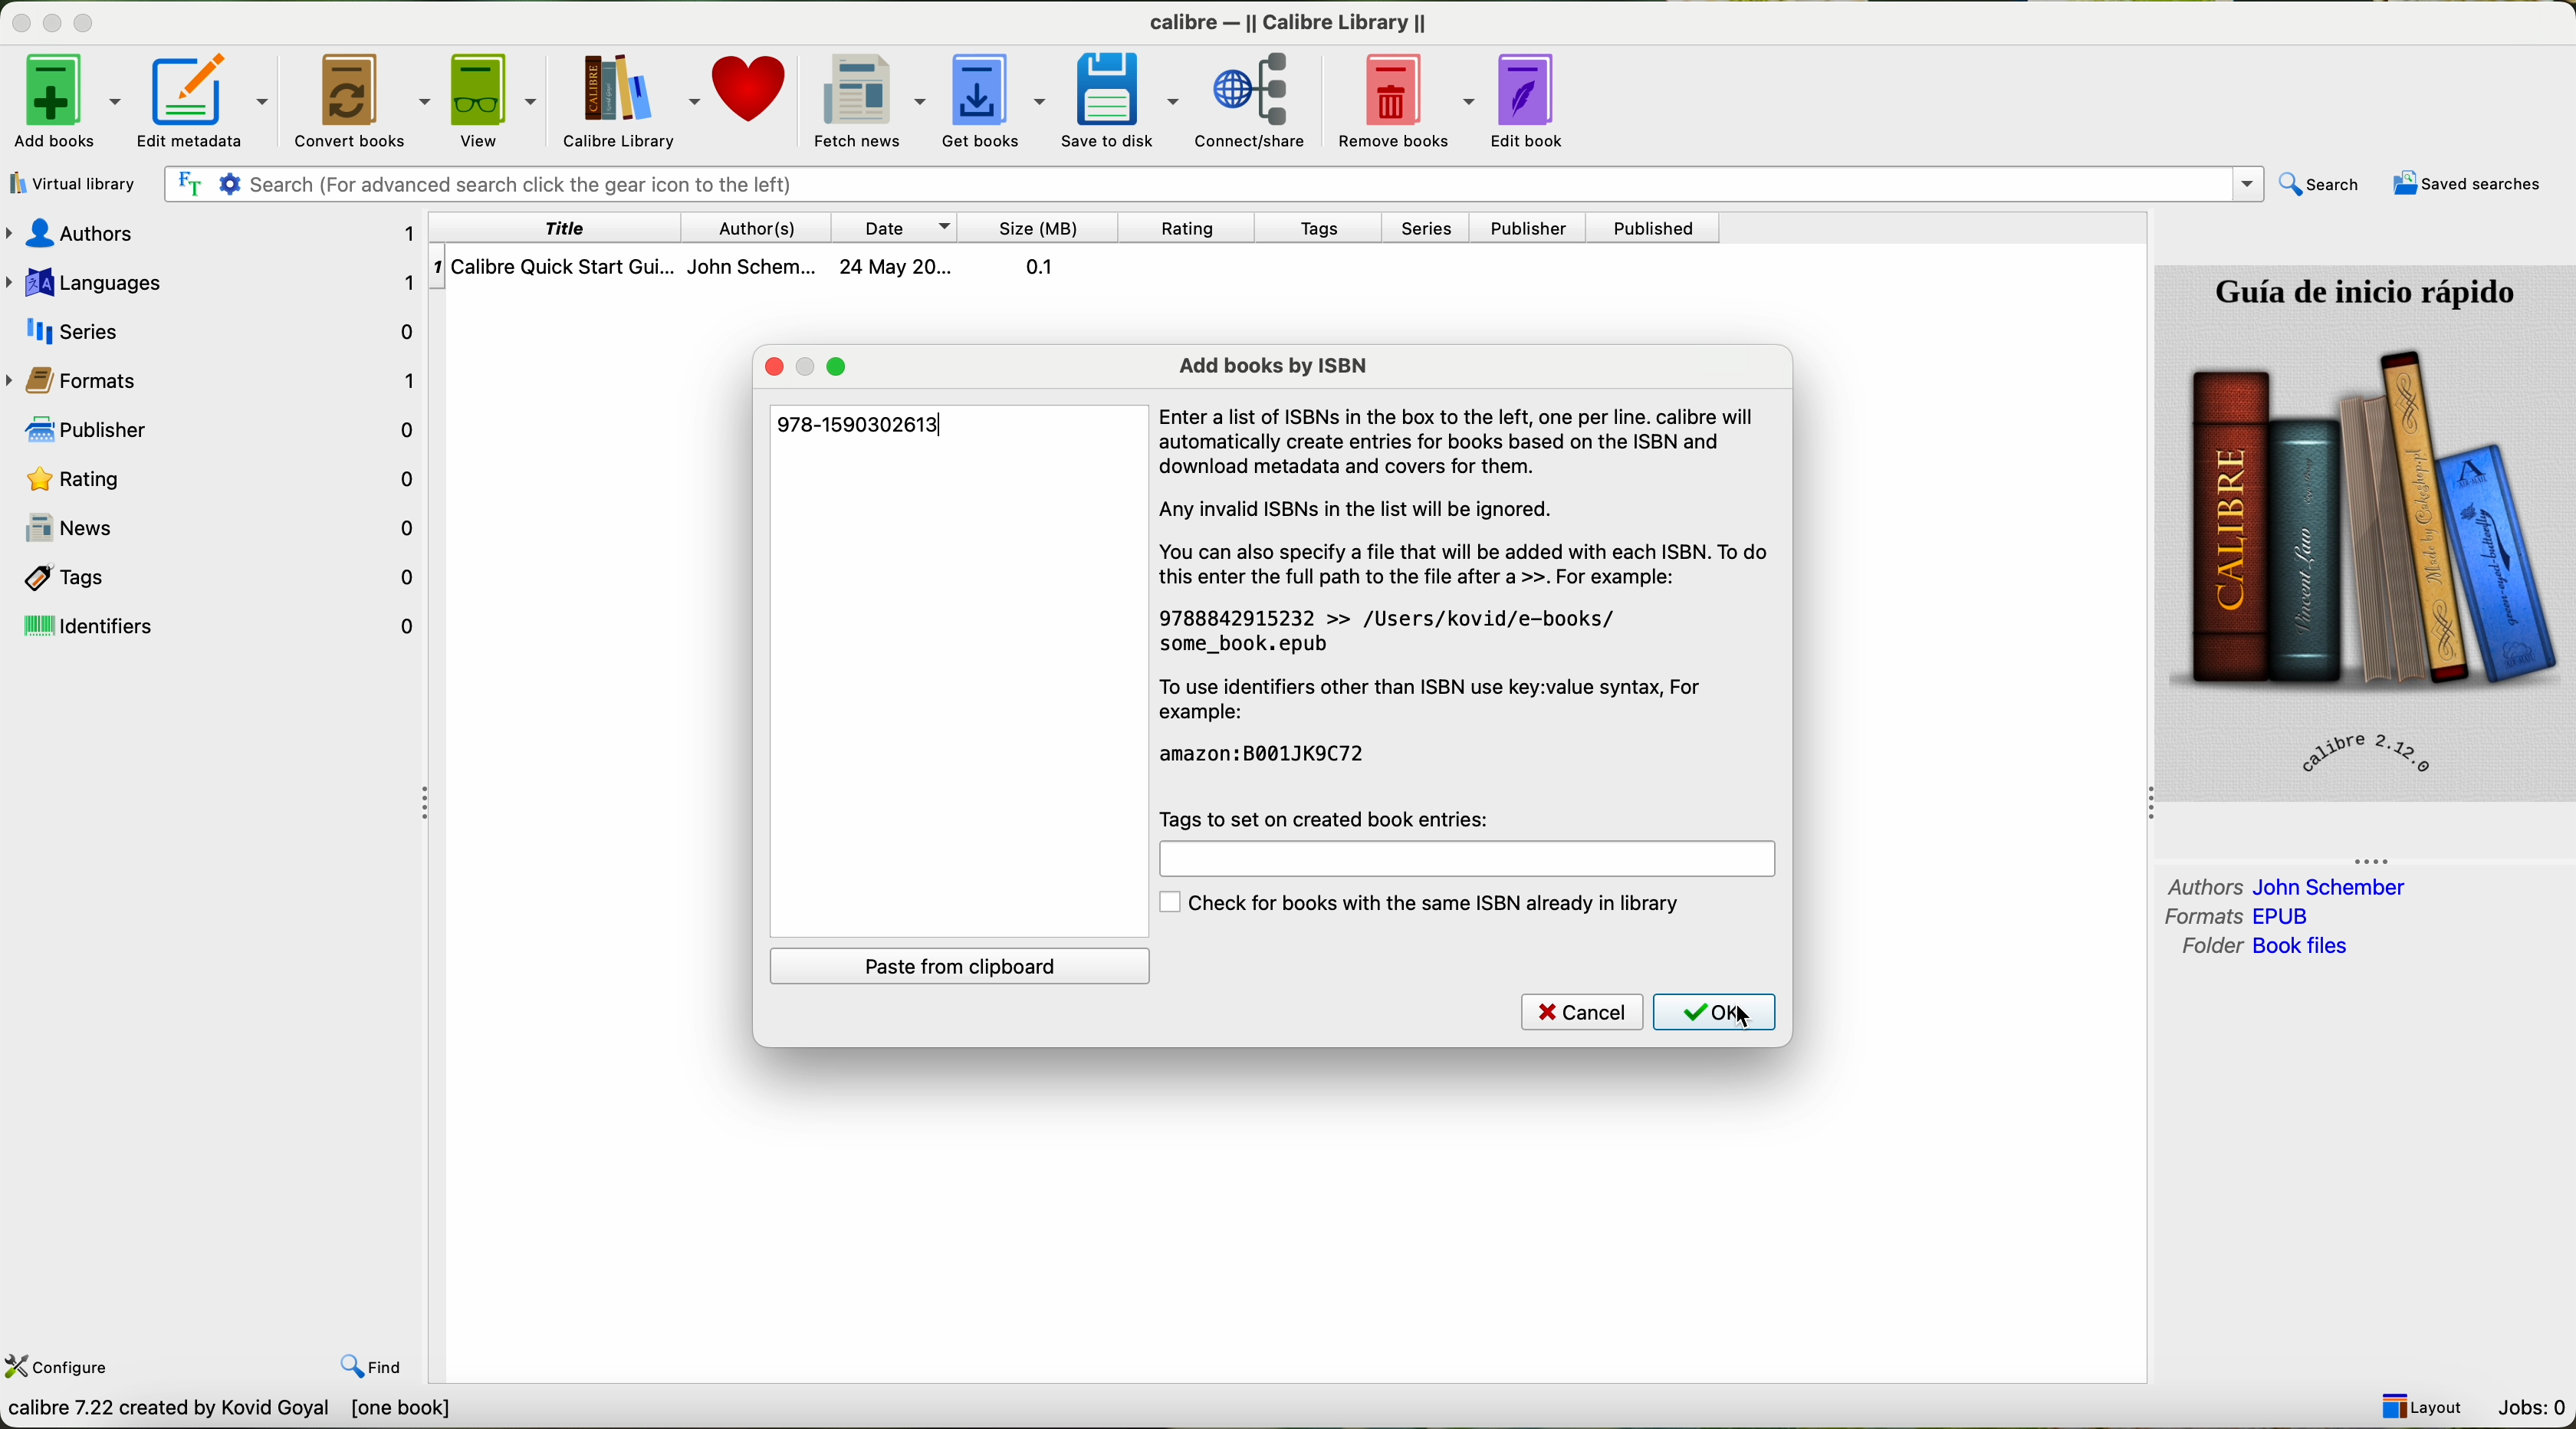  Describe the element at coordinates (1317, 230) in the screenshot. I see `tags` at that location.